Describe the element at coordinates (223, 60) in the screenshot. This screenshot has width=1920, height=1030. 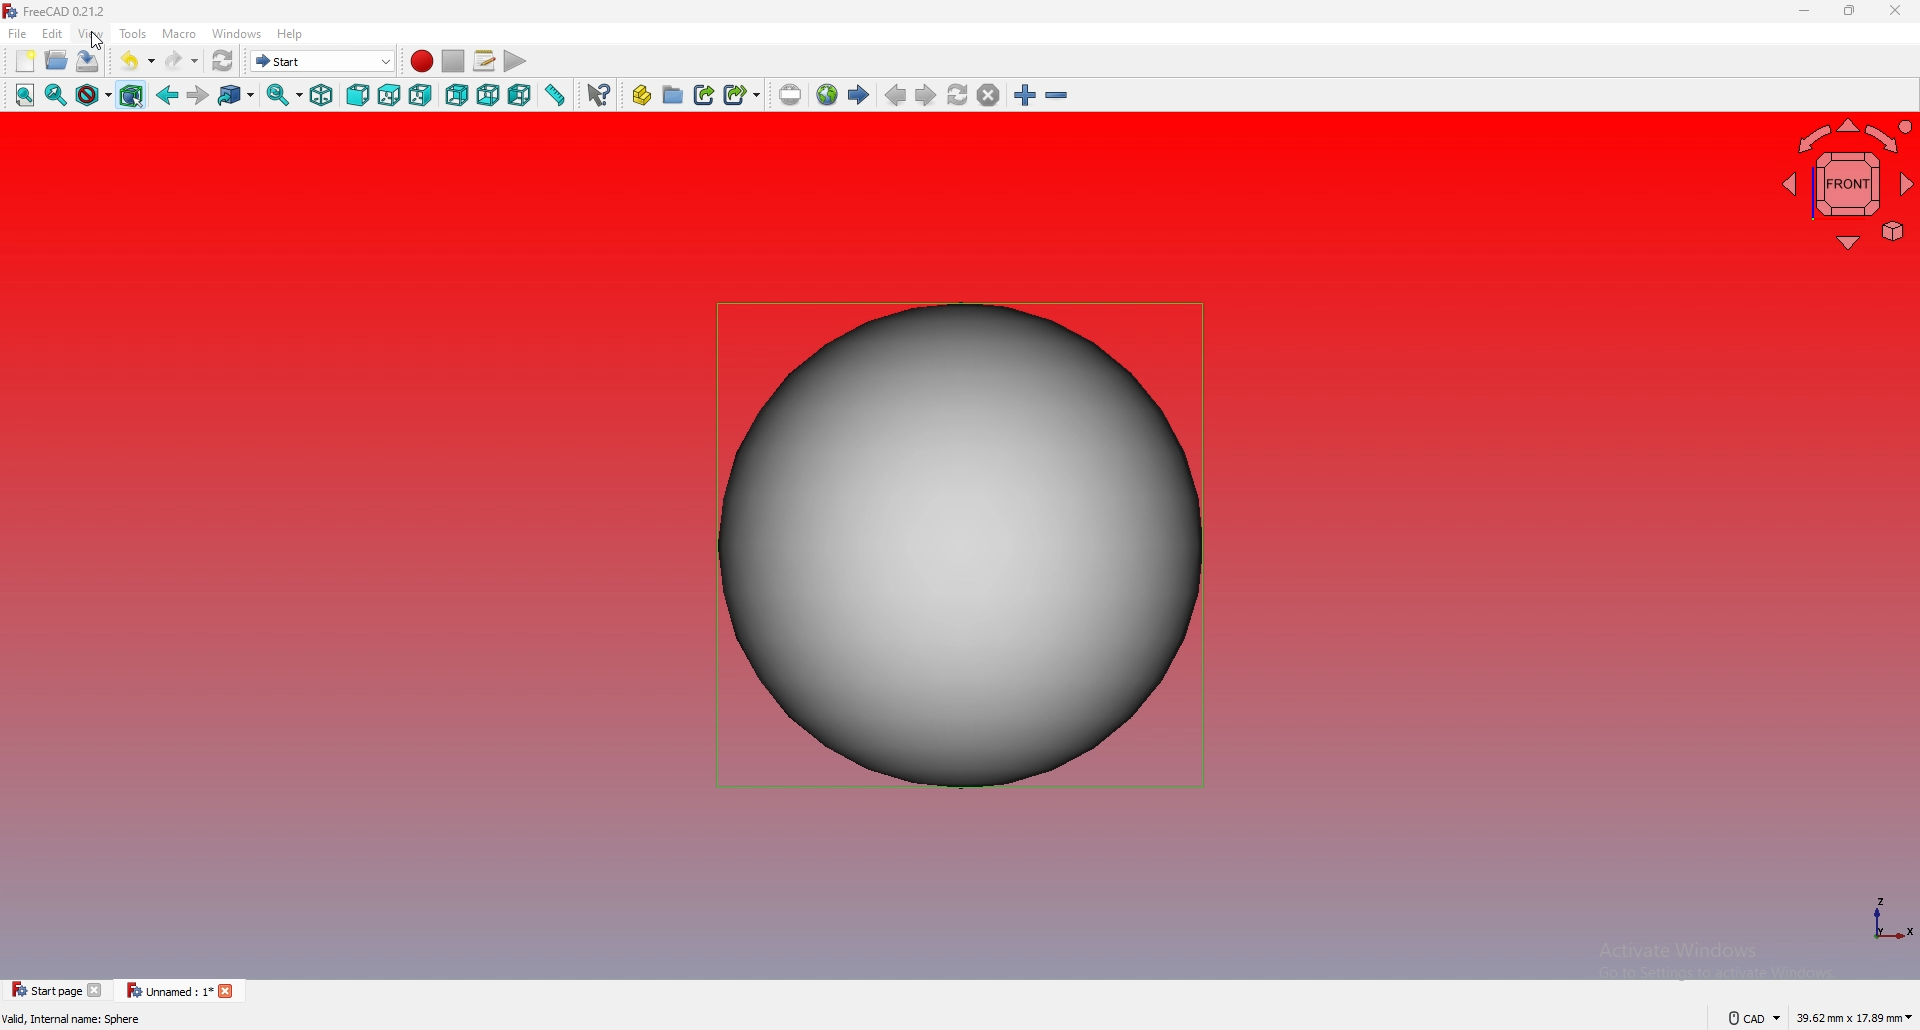
I see `refresh` at that location.